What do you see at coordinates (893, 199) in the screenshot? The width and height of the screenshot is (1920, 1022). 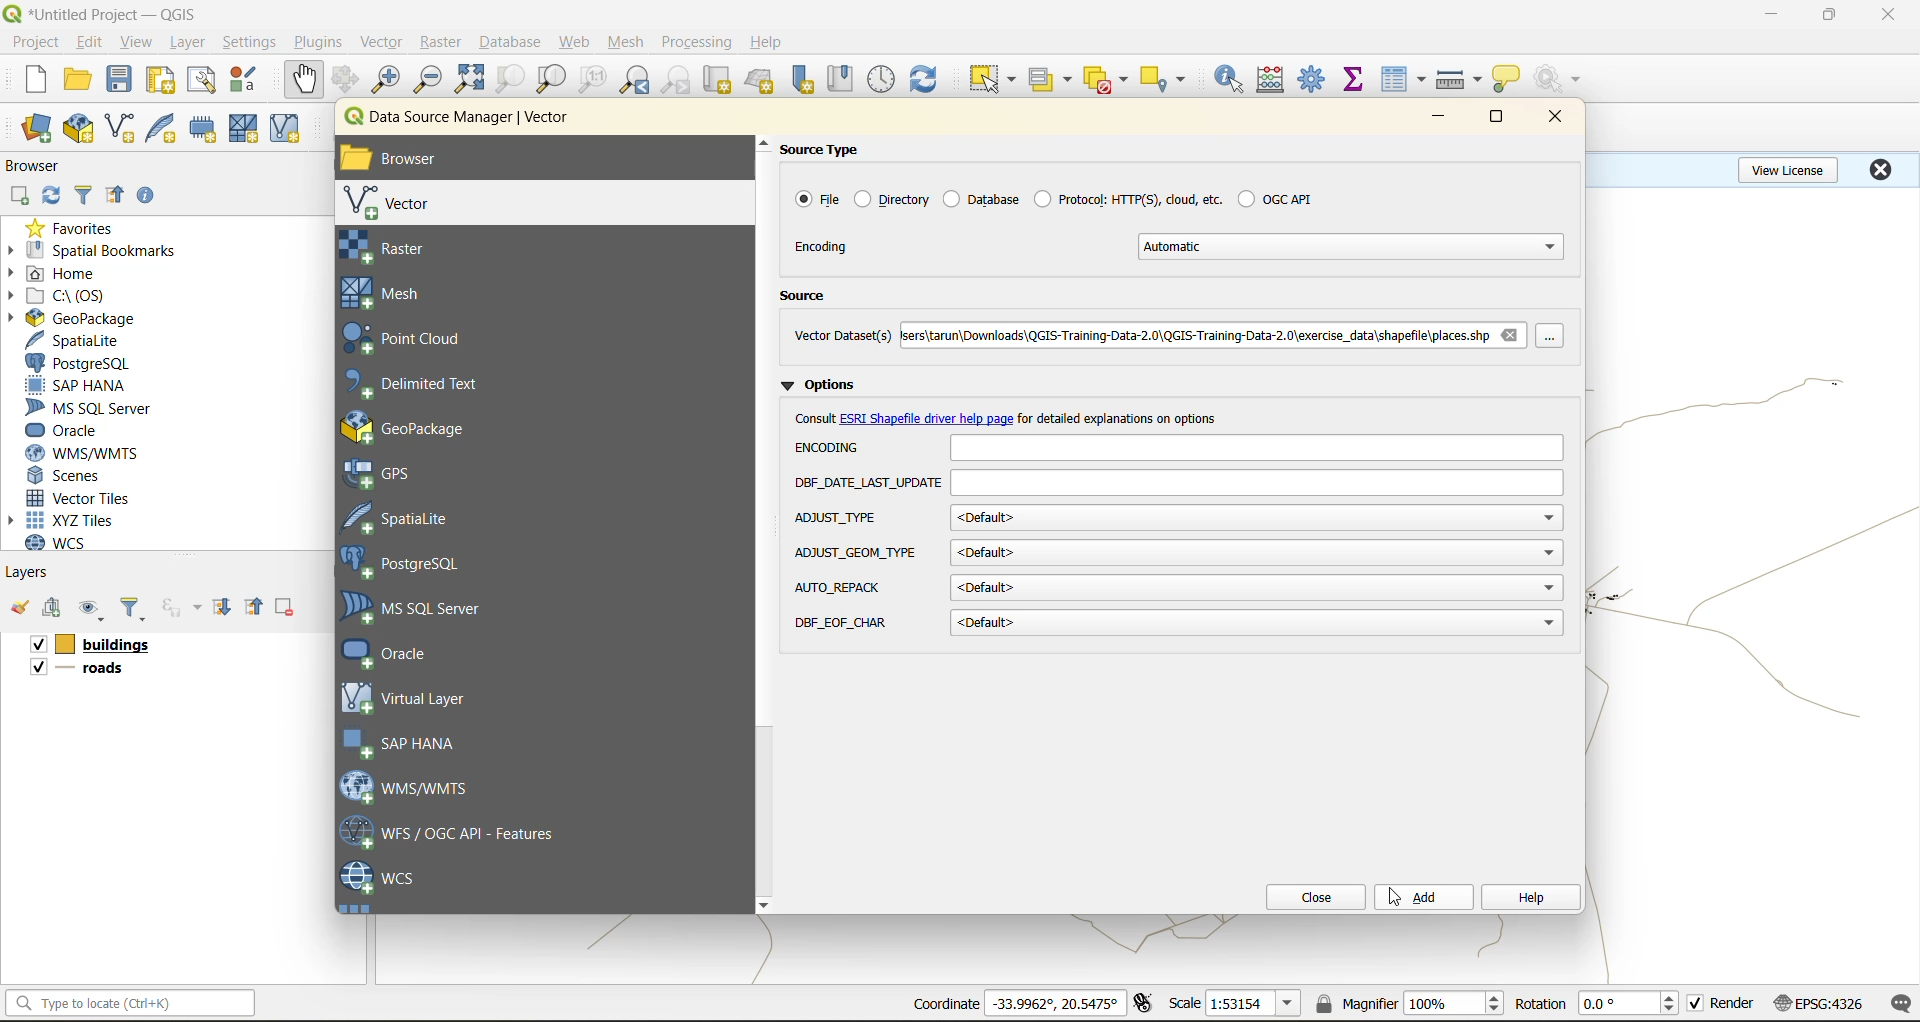 I see `directory` at bounding box center [893, 199].